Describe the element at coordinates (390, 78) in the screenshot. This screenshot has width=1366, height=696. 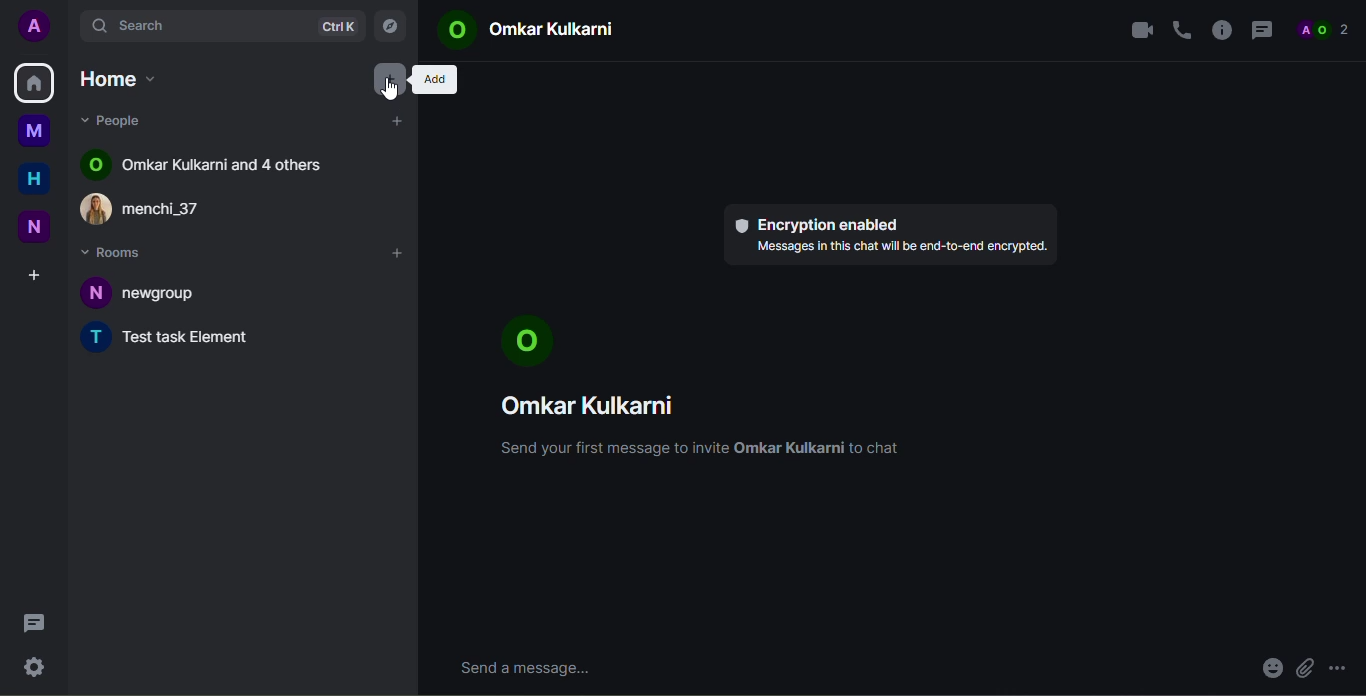
I see `add` at that location.